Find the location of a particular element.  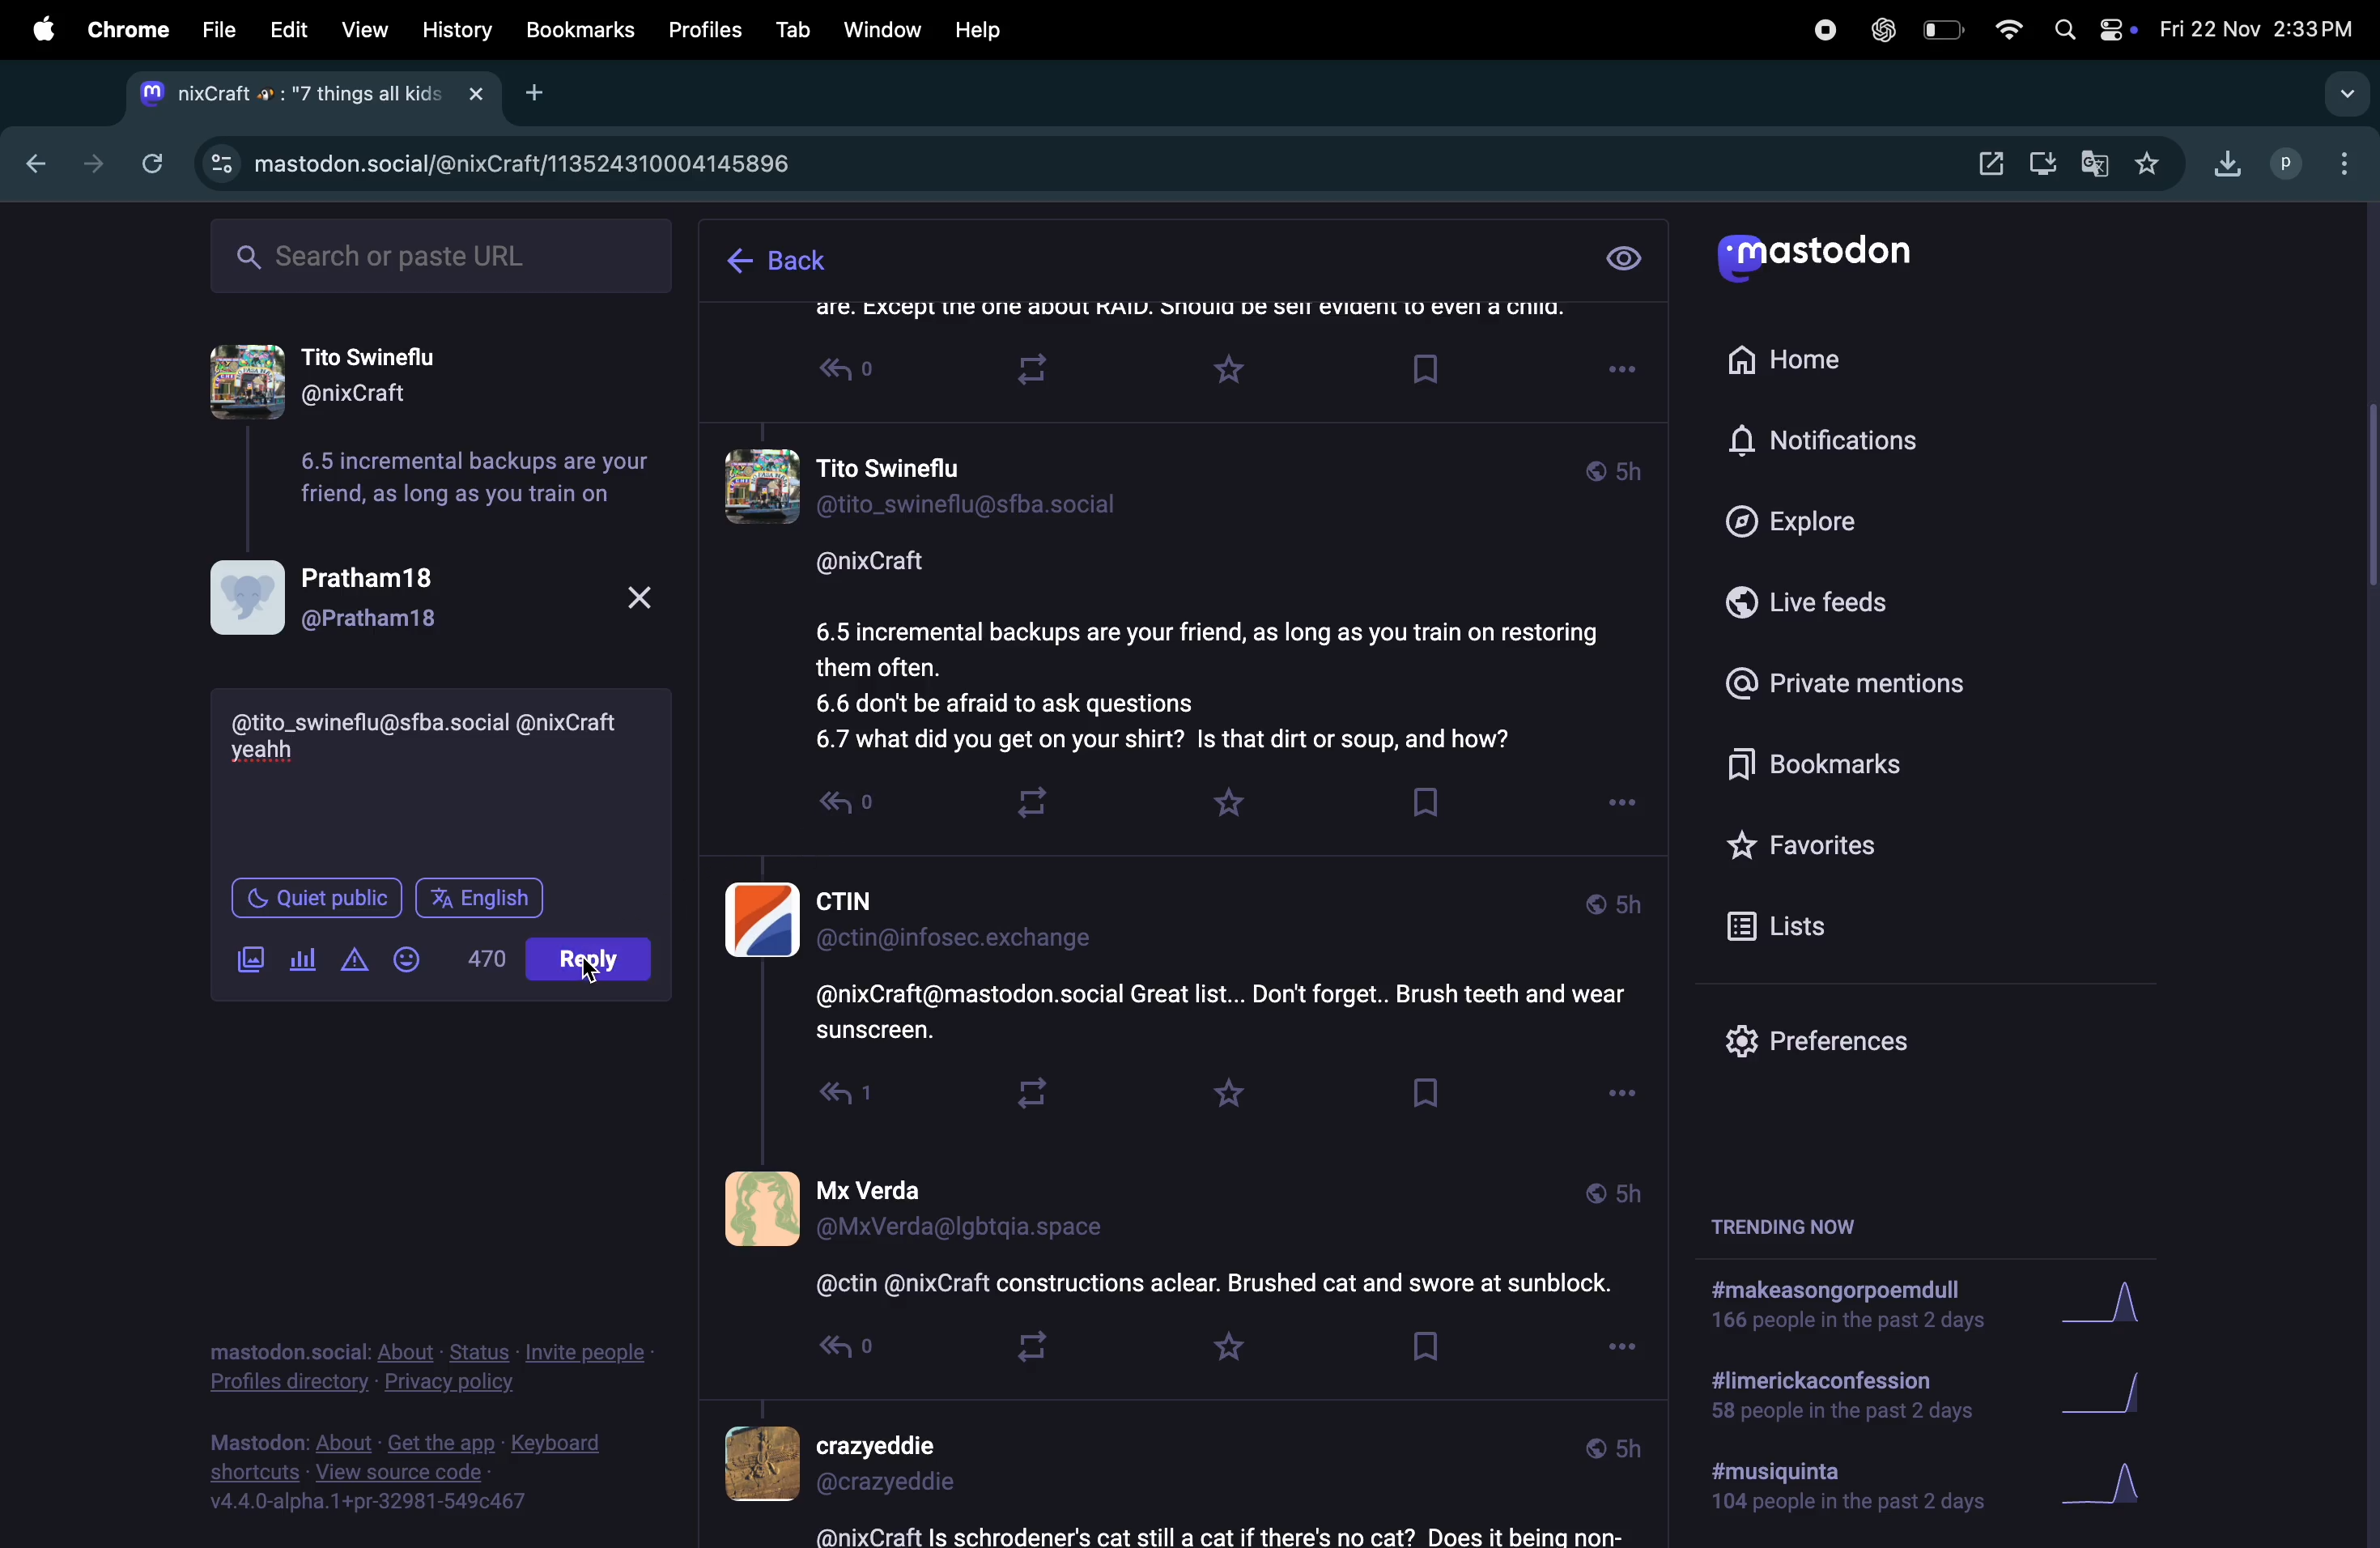

mastdon url is located at coordinates (564, 158).